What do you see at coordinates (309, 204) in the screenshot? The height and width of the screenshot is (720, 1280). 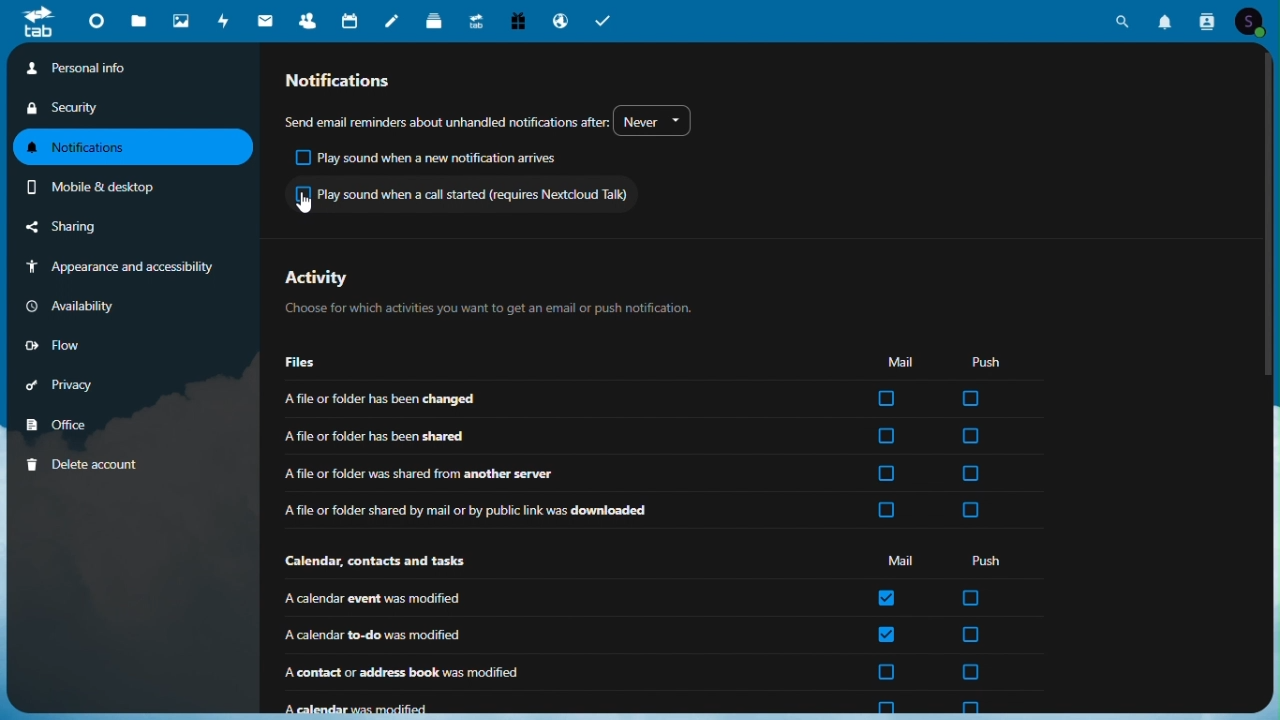 I see `cursor` at bounding box center [309, 204].